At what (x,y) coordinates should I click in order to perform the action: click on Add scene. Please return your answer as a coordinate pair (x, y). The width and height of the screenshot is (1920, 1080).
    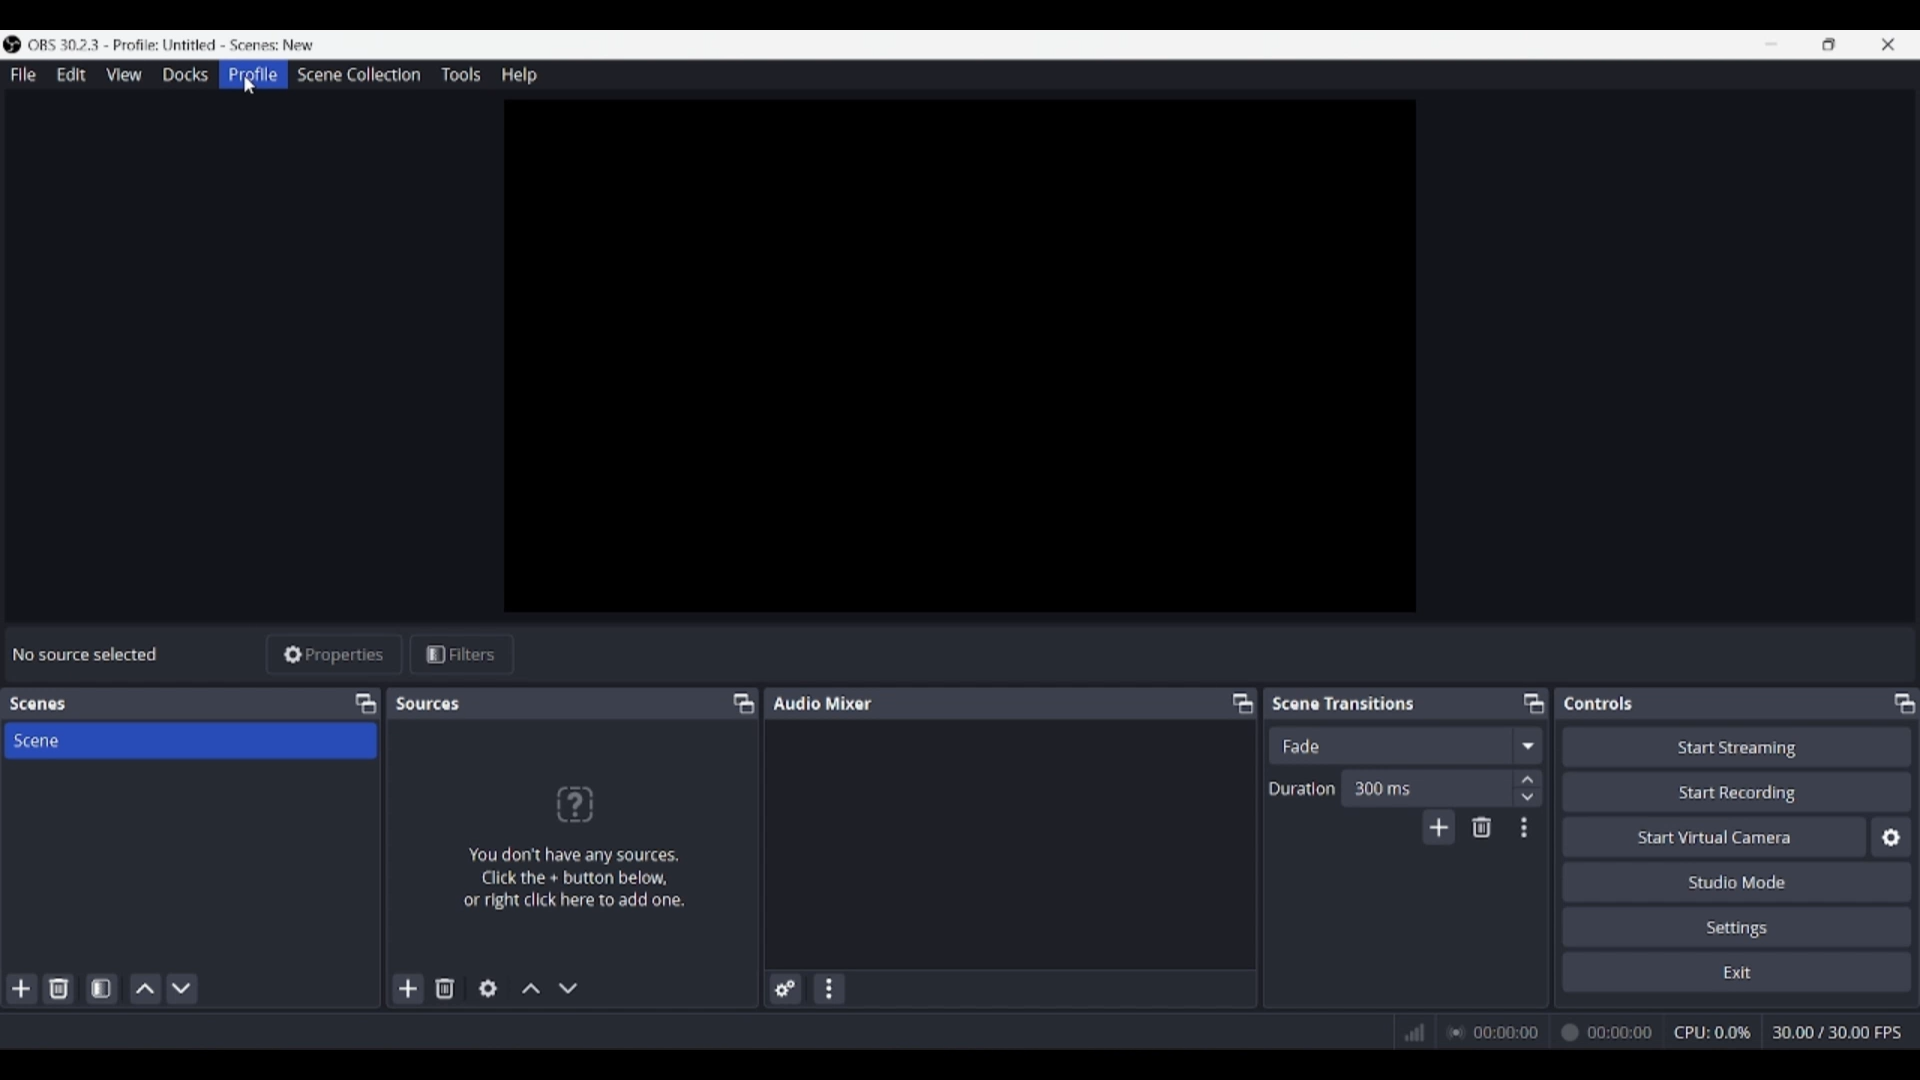
    Looking at the image, I should click on (22, 989).